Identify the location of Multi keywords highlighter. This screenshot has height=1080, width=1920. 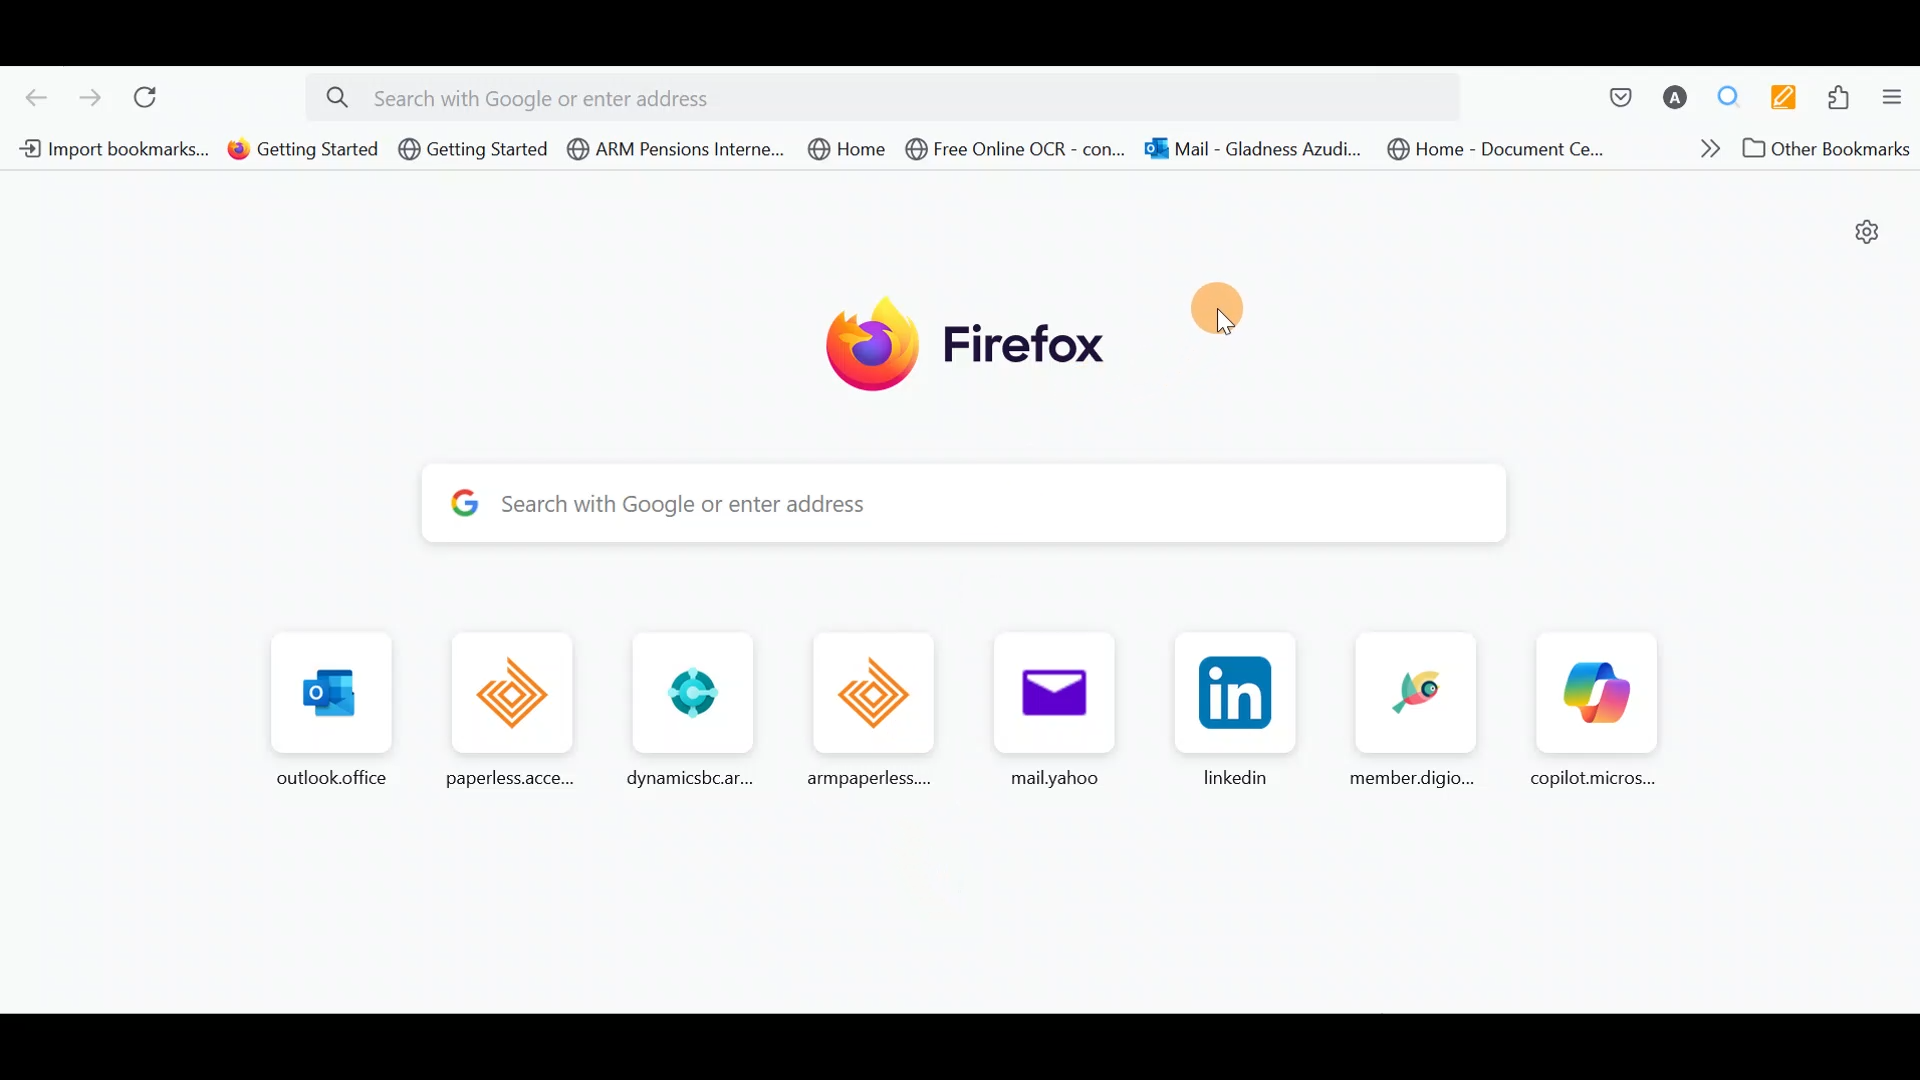
(1790, 97).